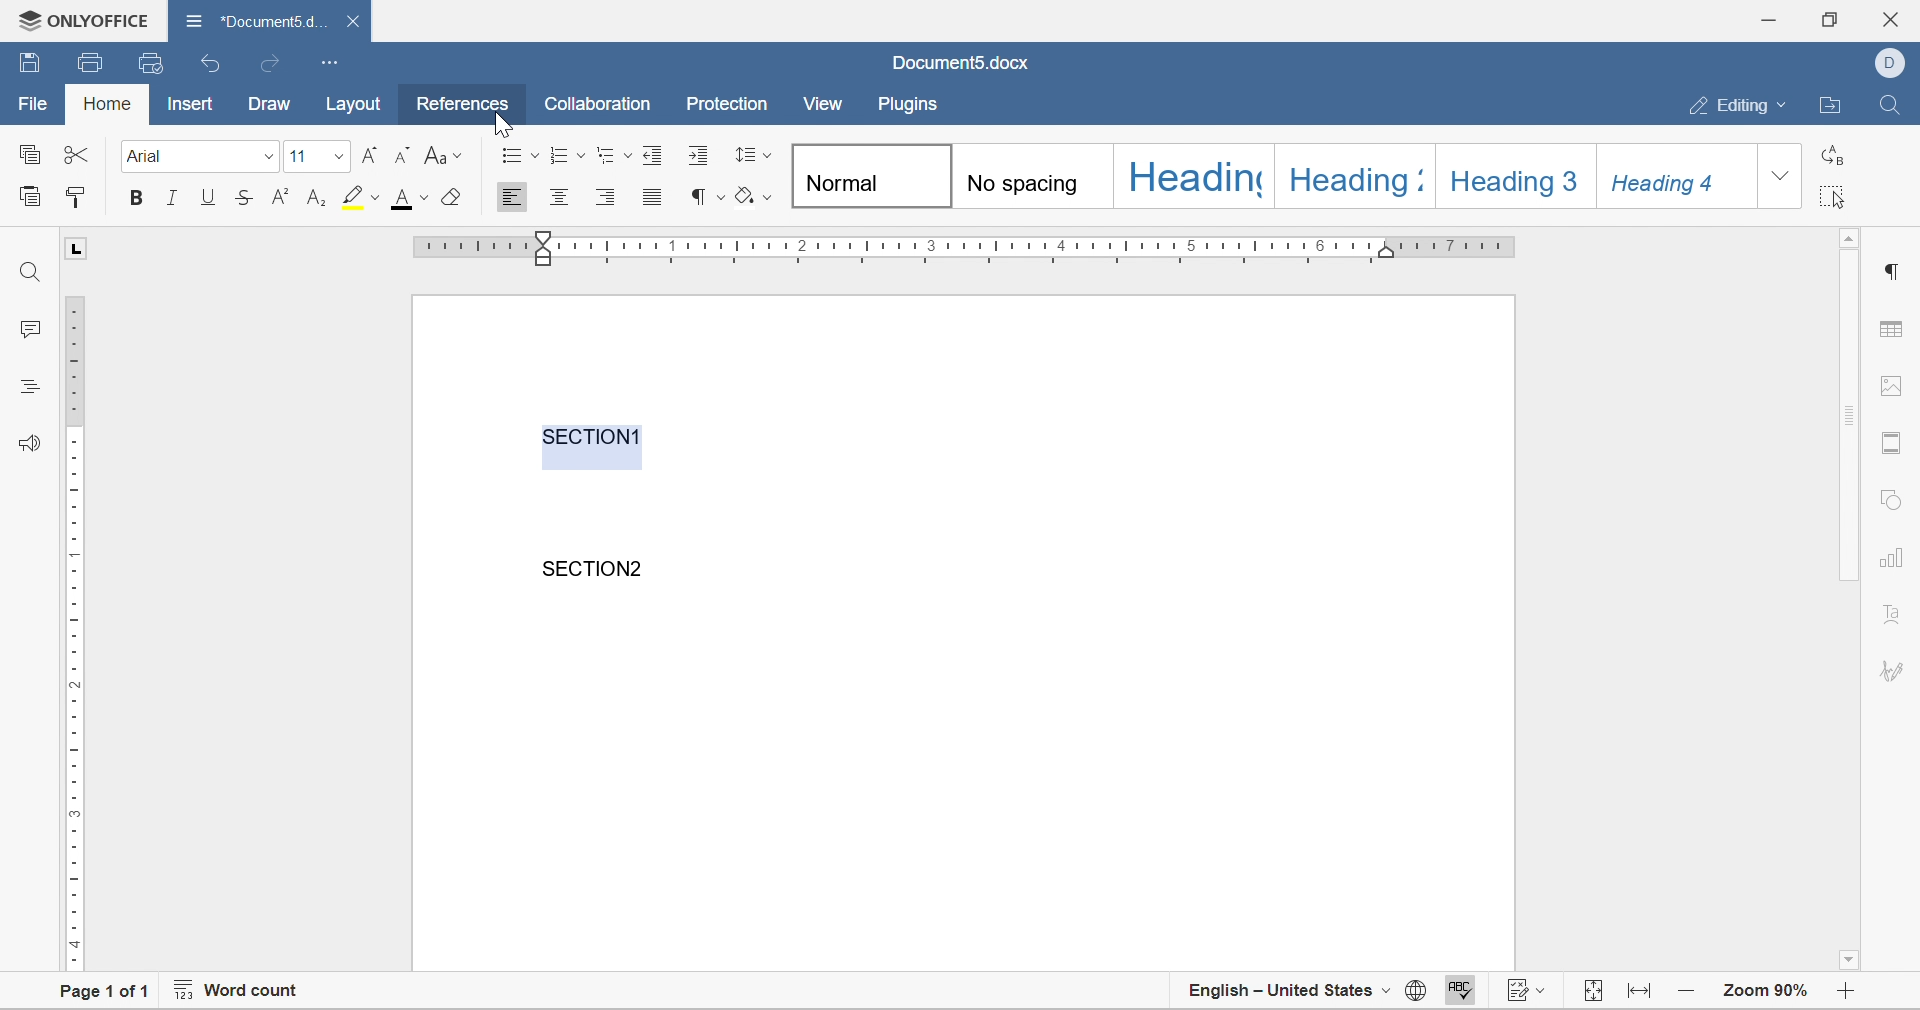 The width and height of the screenshot is (1920, 1010). I want to click on nonprinting characters, so click(709, 197).